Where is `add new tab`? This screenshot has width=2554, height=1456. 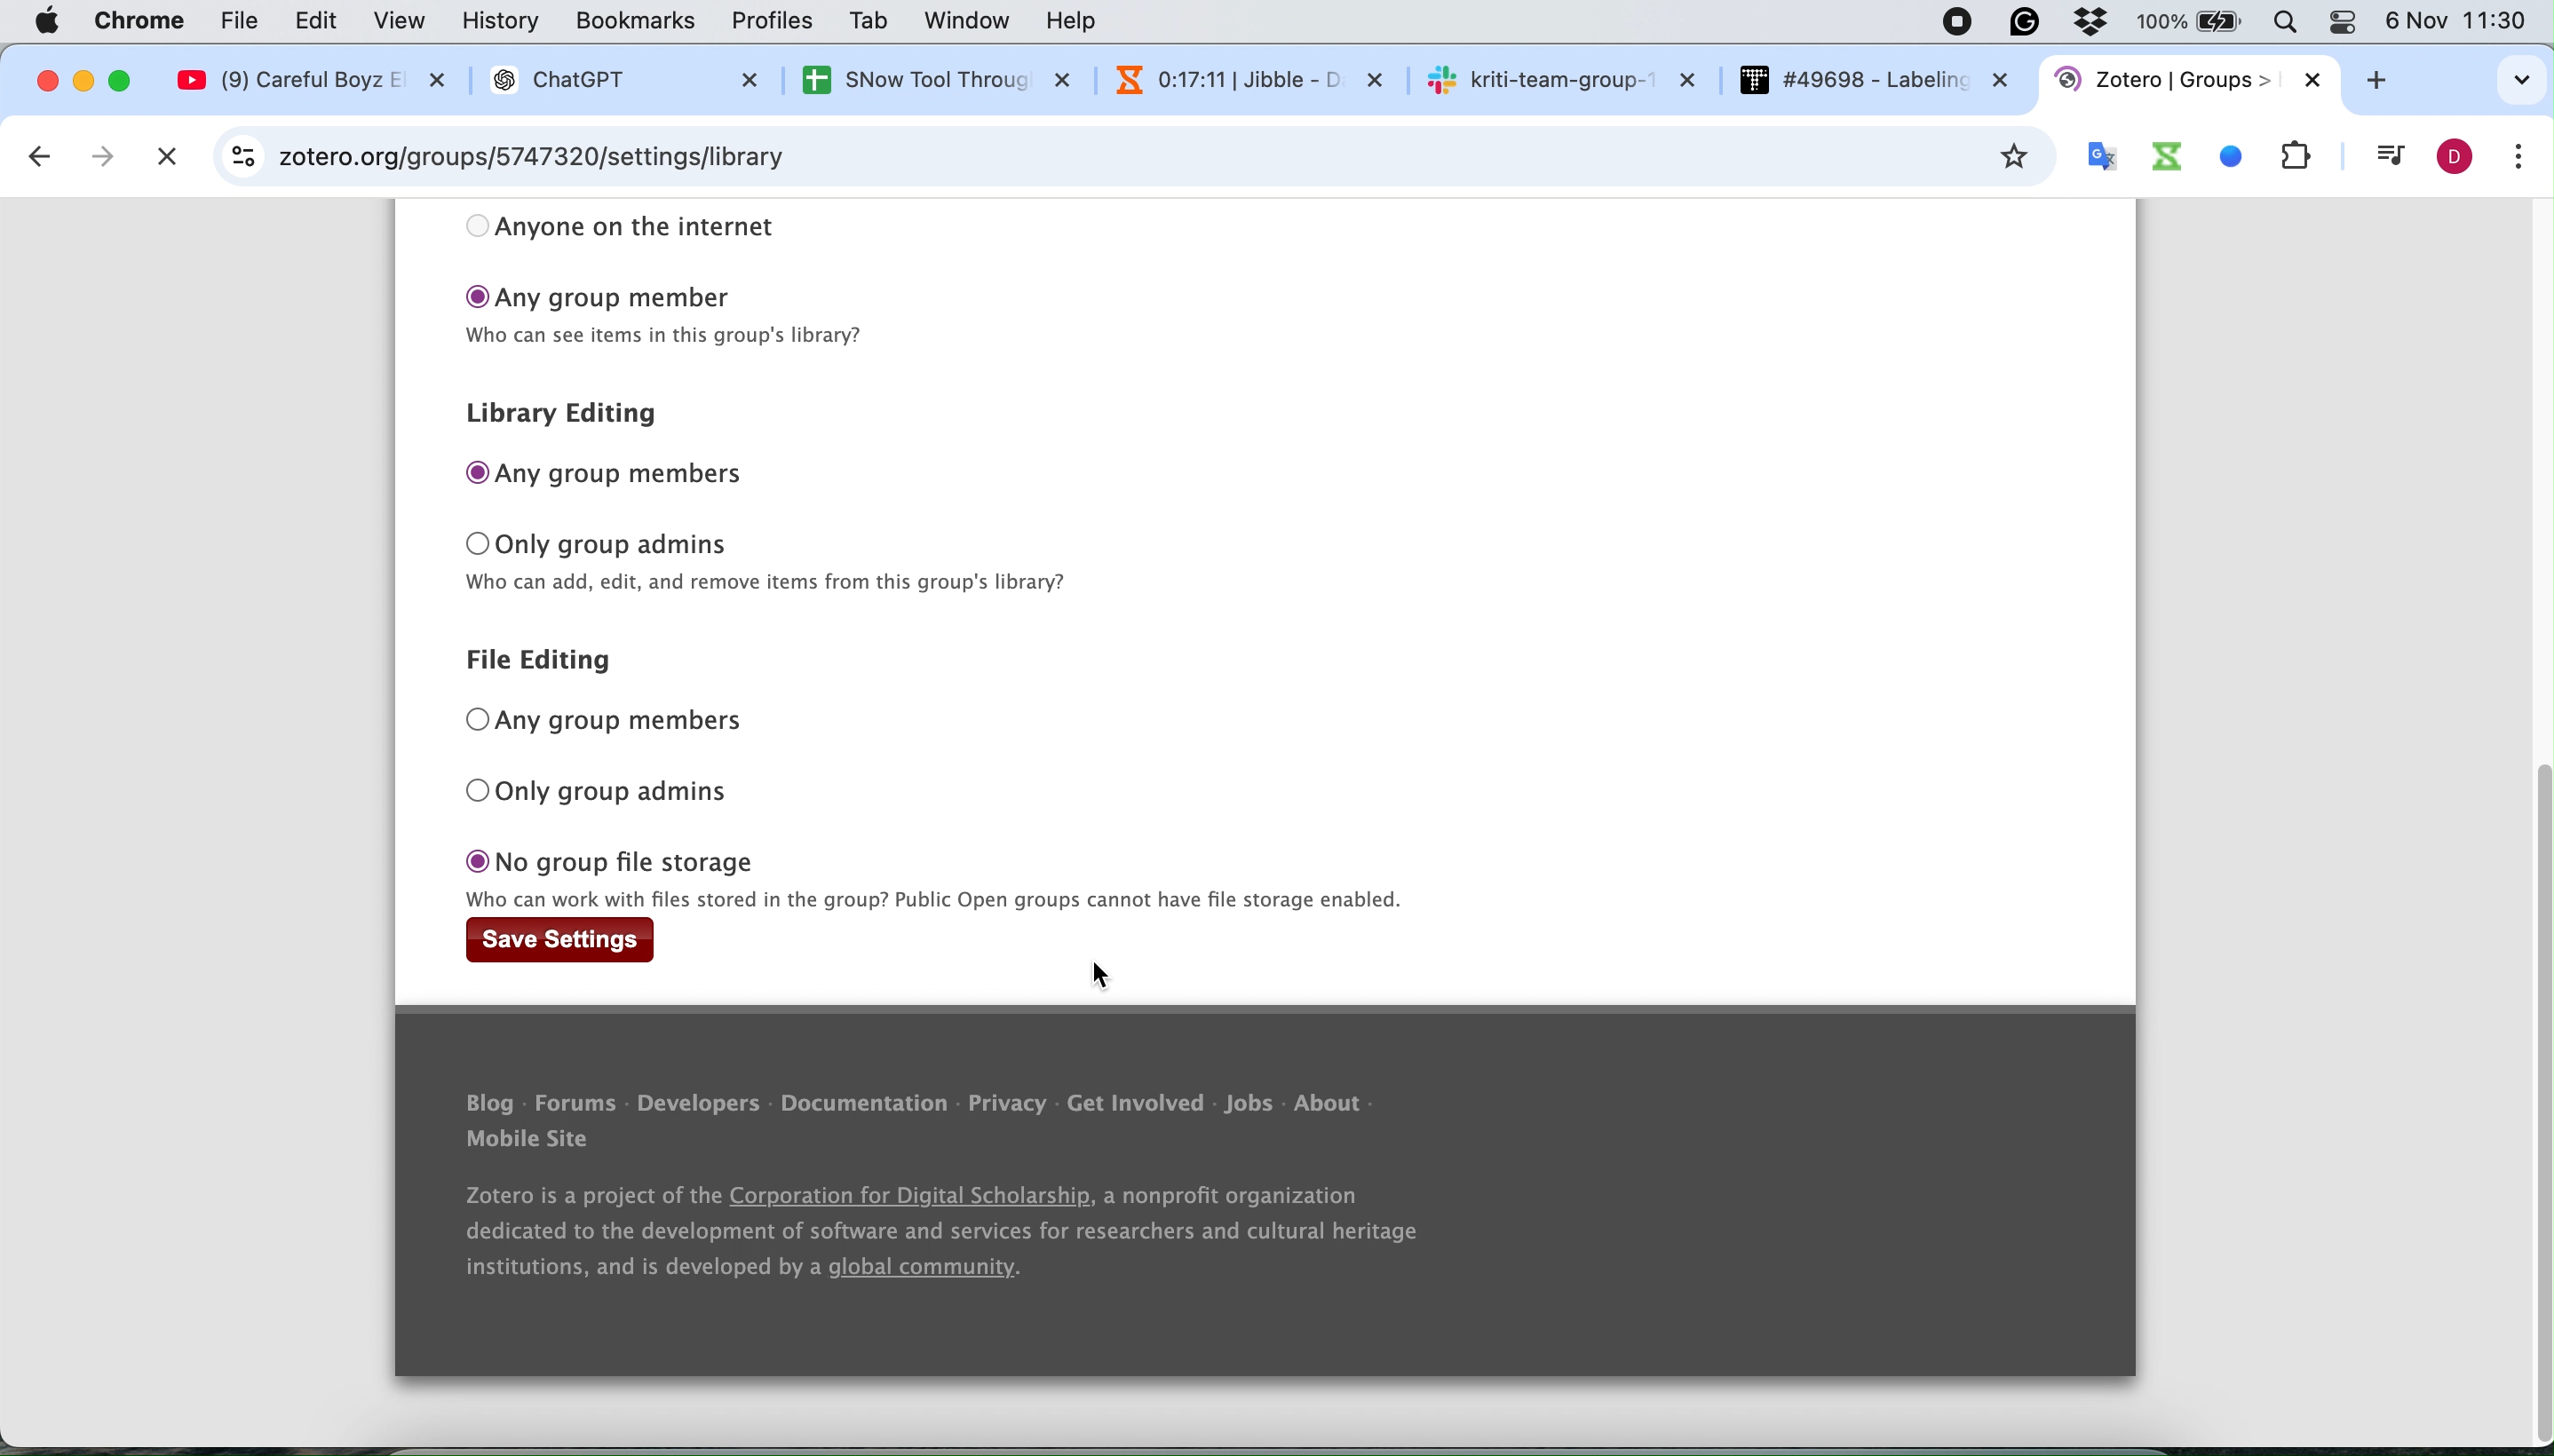 add new tab is located at coordinates (2389, 85).